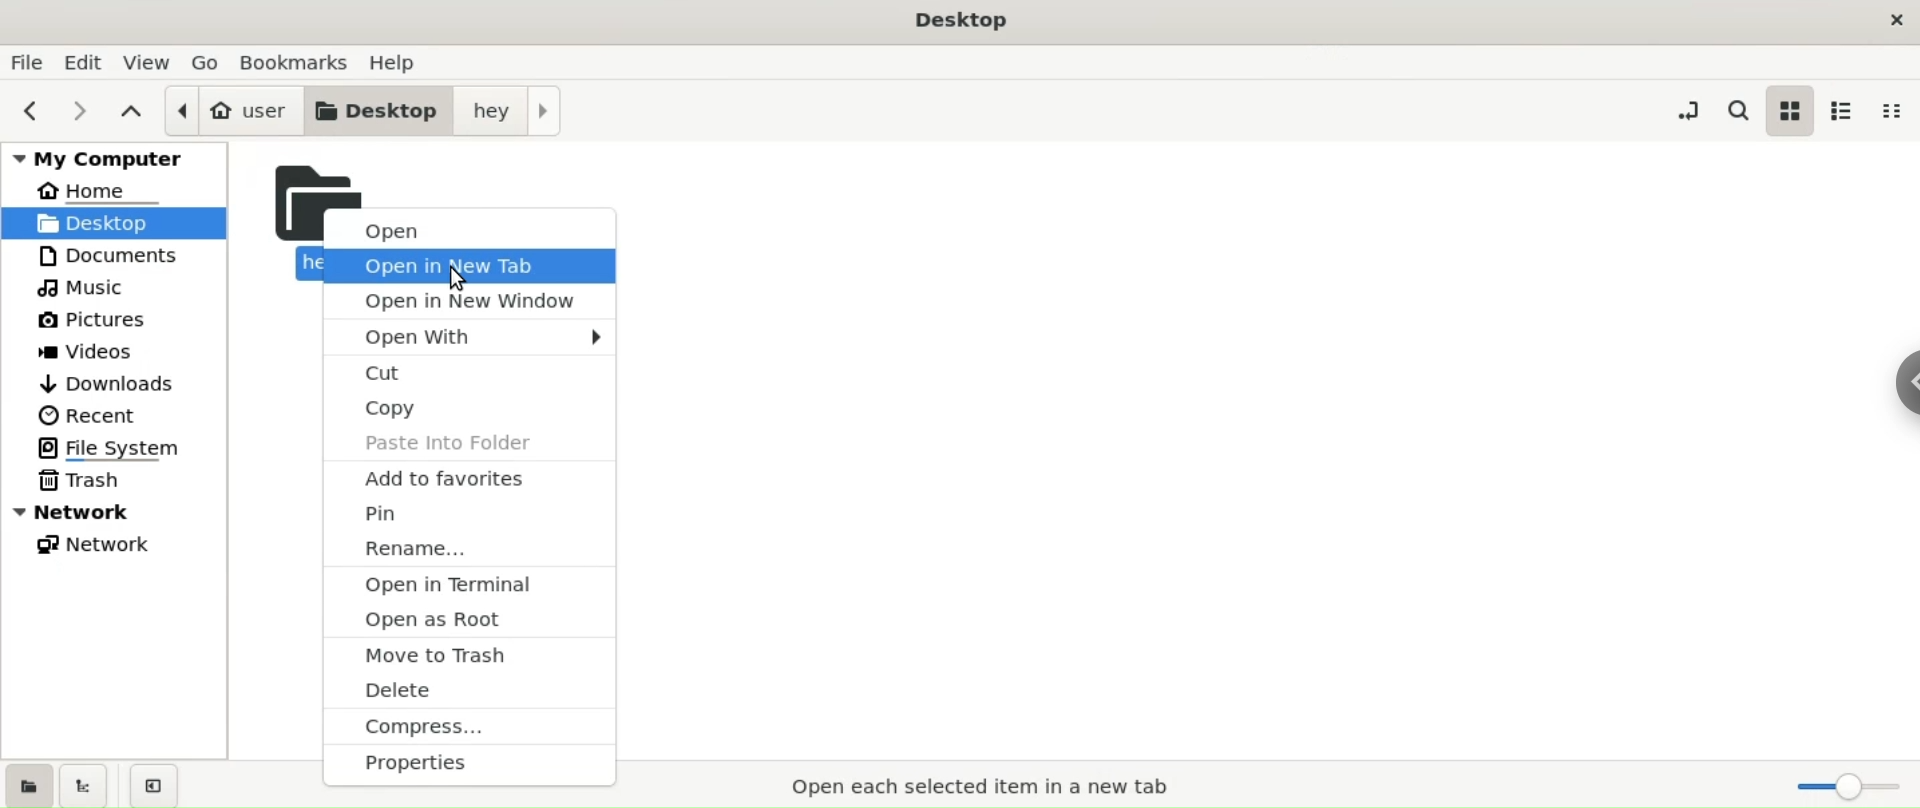 The width and height of the screenshot is (1920, 808). I want to click on properties, so click(469, 767).